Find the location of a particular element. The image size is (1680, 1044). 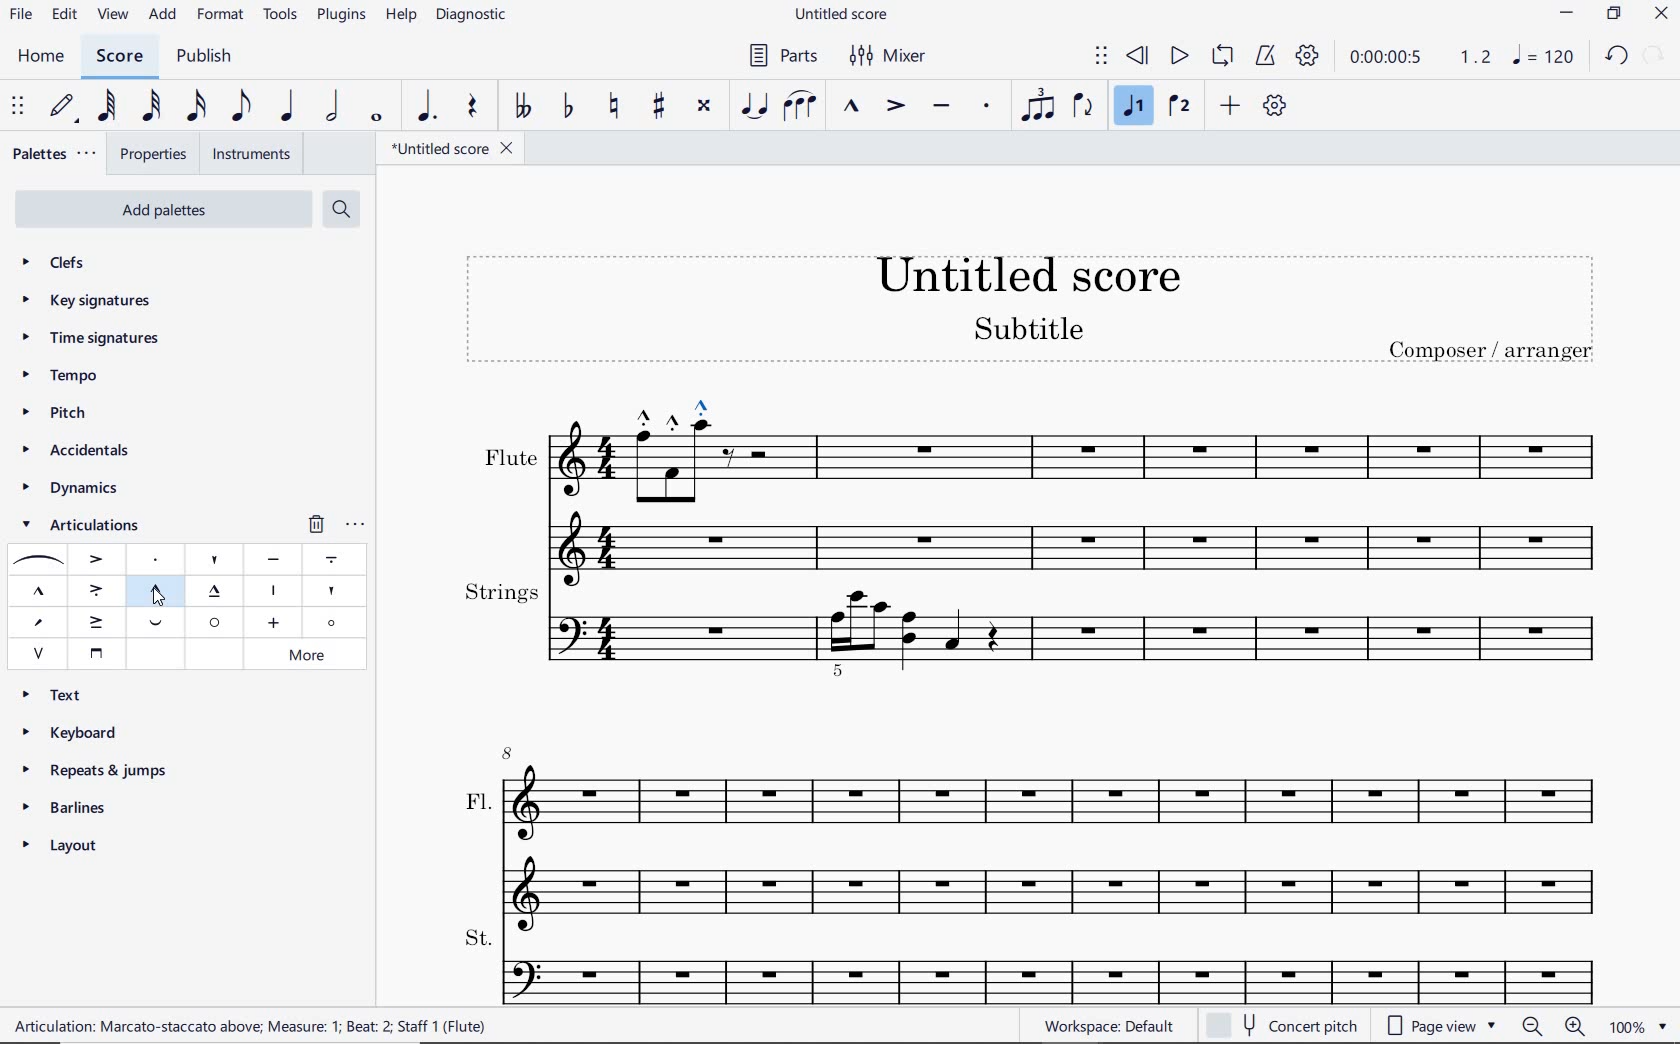

PLAY is located at coordinates (1179, 55).